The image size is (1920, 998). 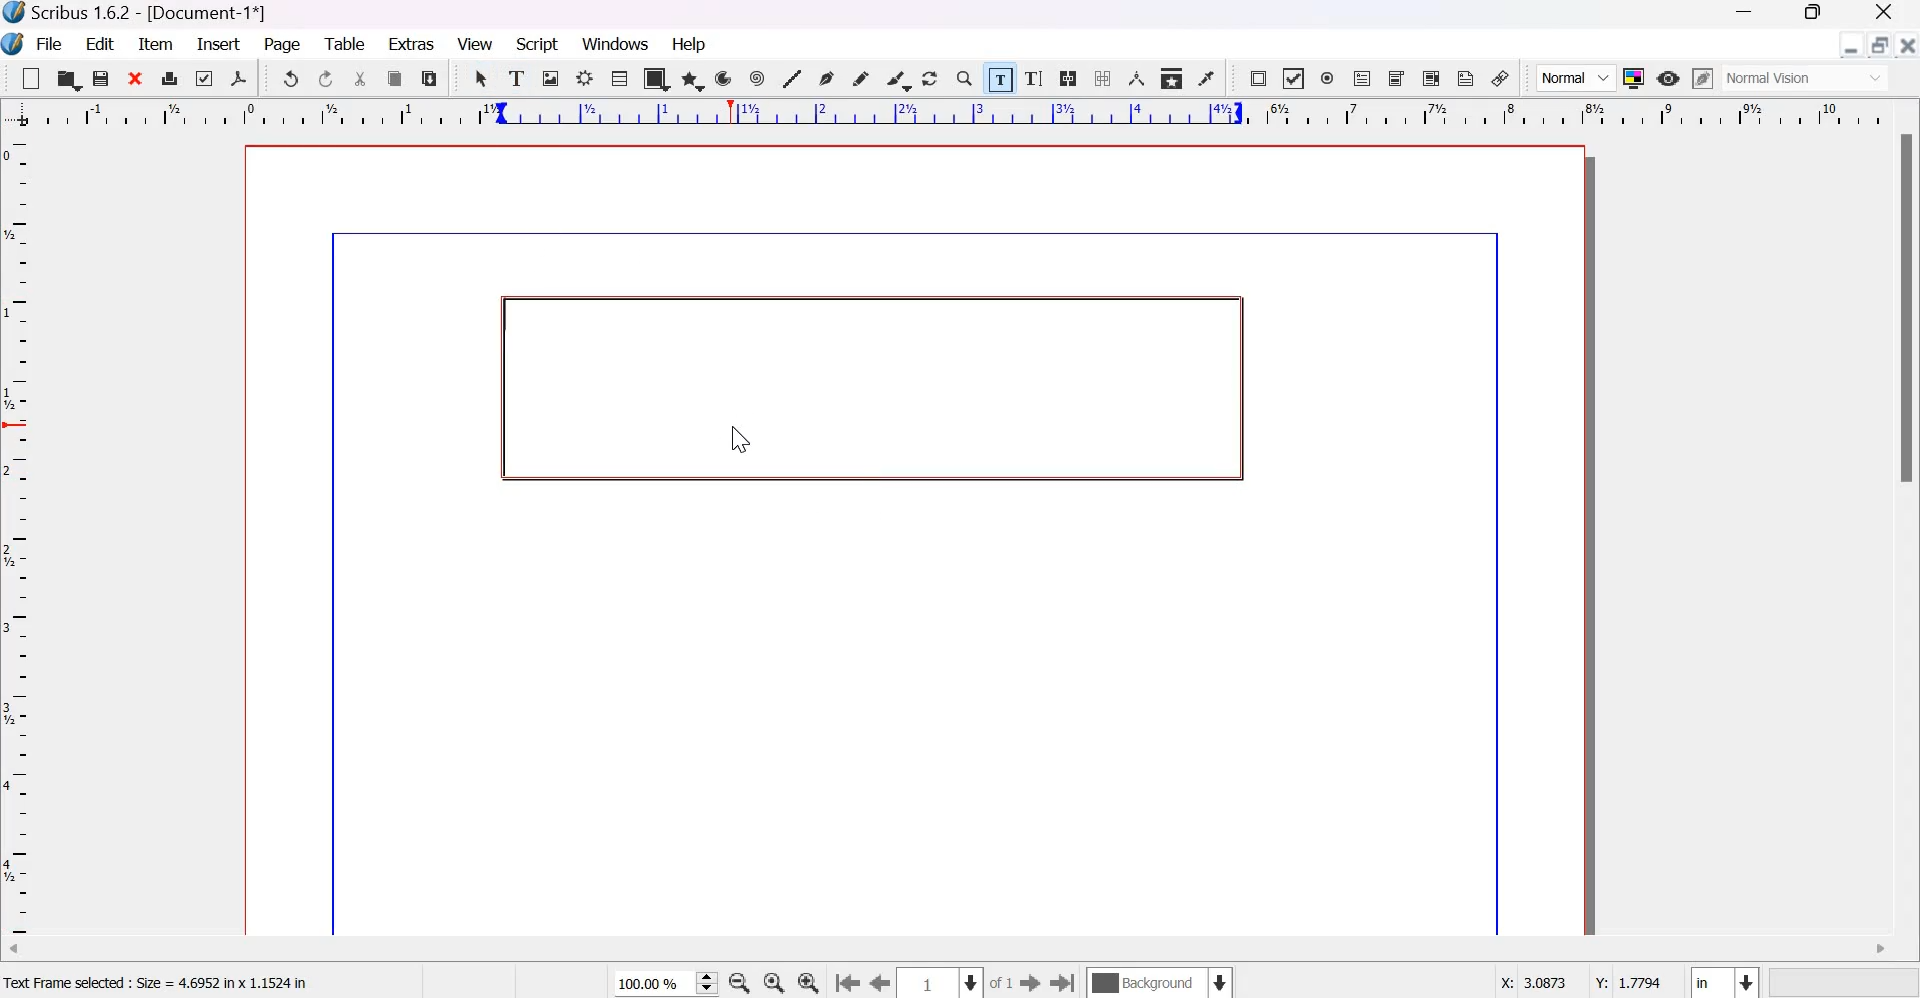 I want to click on edit text with story editor, so click(x=1034, y=78).